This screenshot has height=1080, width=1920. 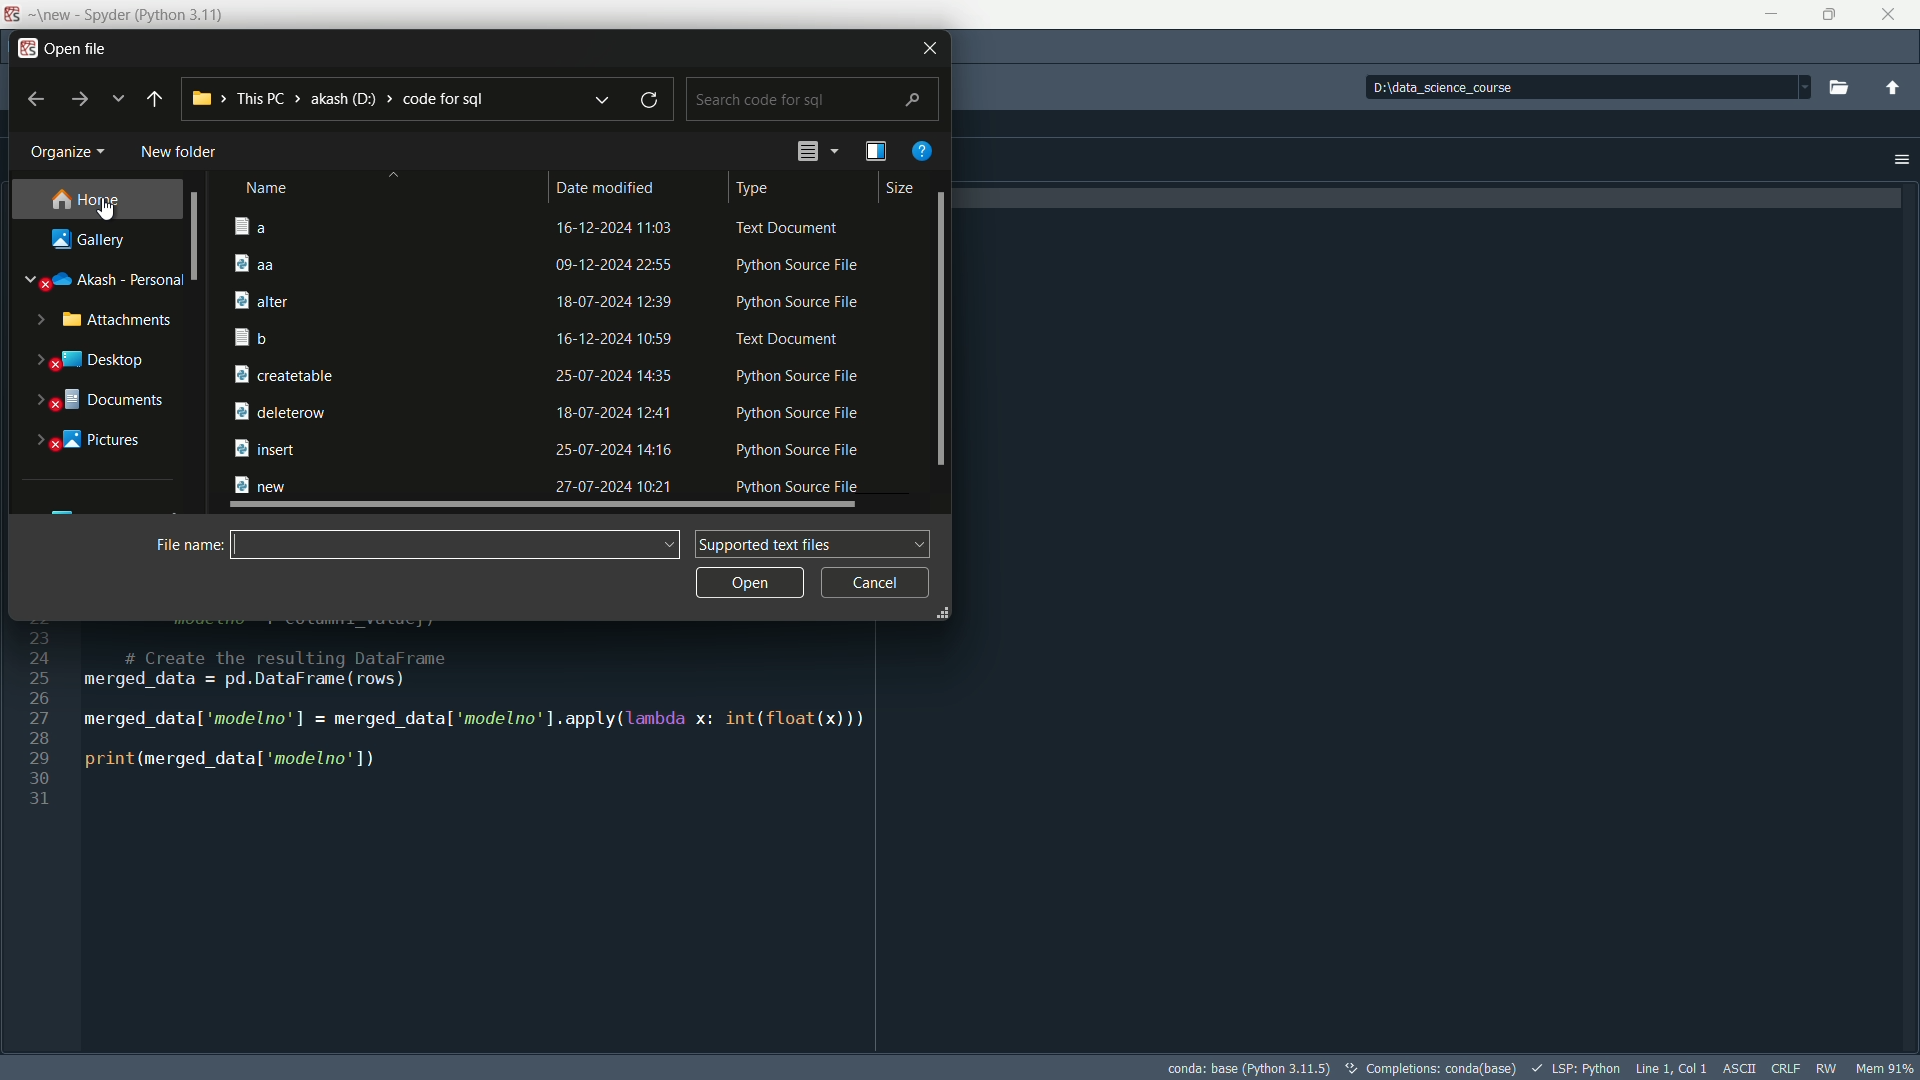 I want to click on timestamp, so click(x=609, y=412).